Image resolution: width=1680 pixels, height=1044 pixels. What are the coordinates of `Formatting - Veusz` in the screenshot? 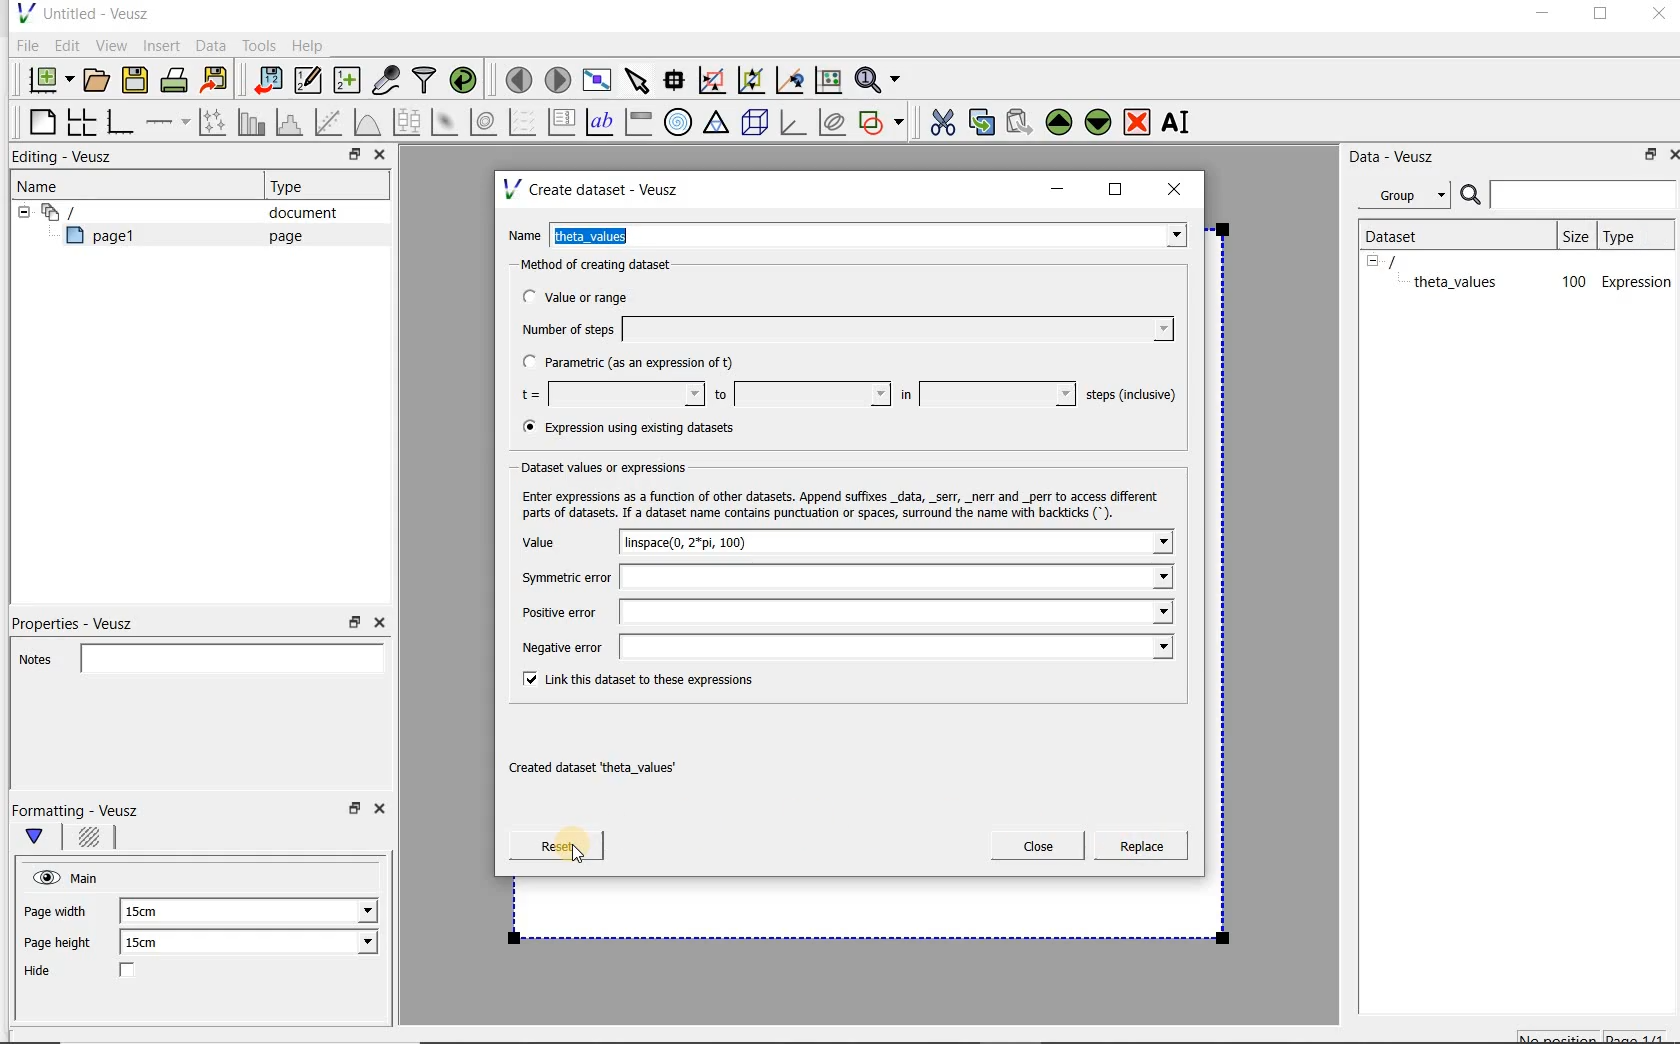 It's located at (78, 810).